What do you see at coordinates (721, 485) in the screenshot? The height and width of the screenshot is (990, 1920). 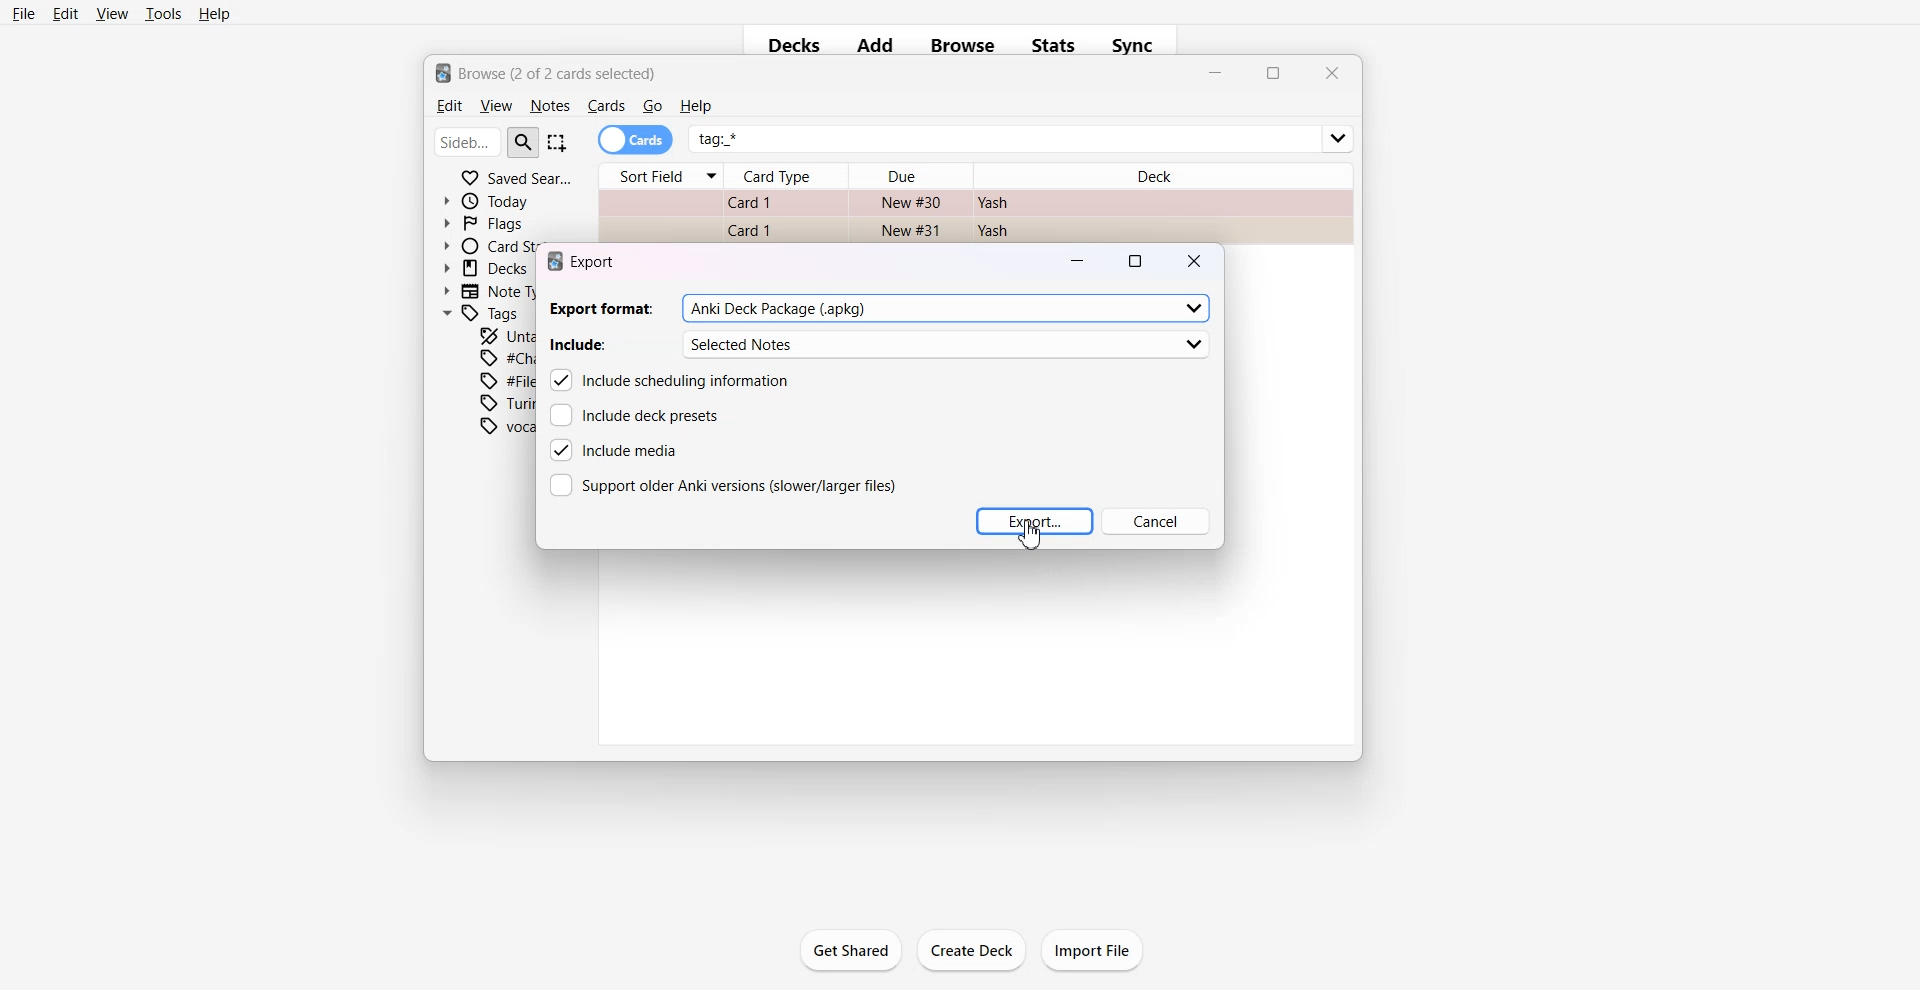 I see `Support older Anki versions` at bounding box center [721, 485].